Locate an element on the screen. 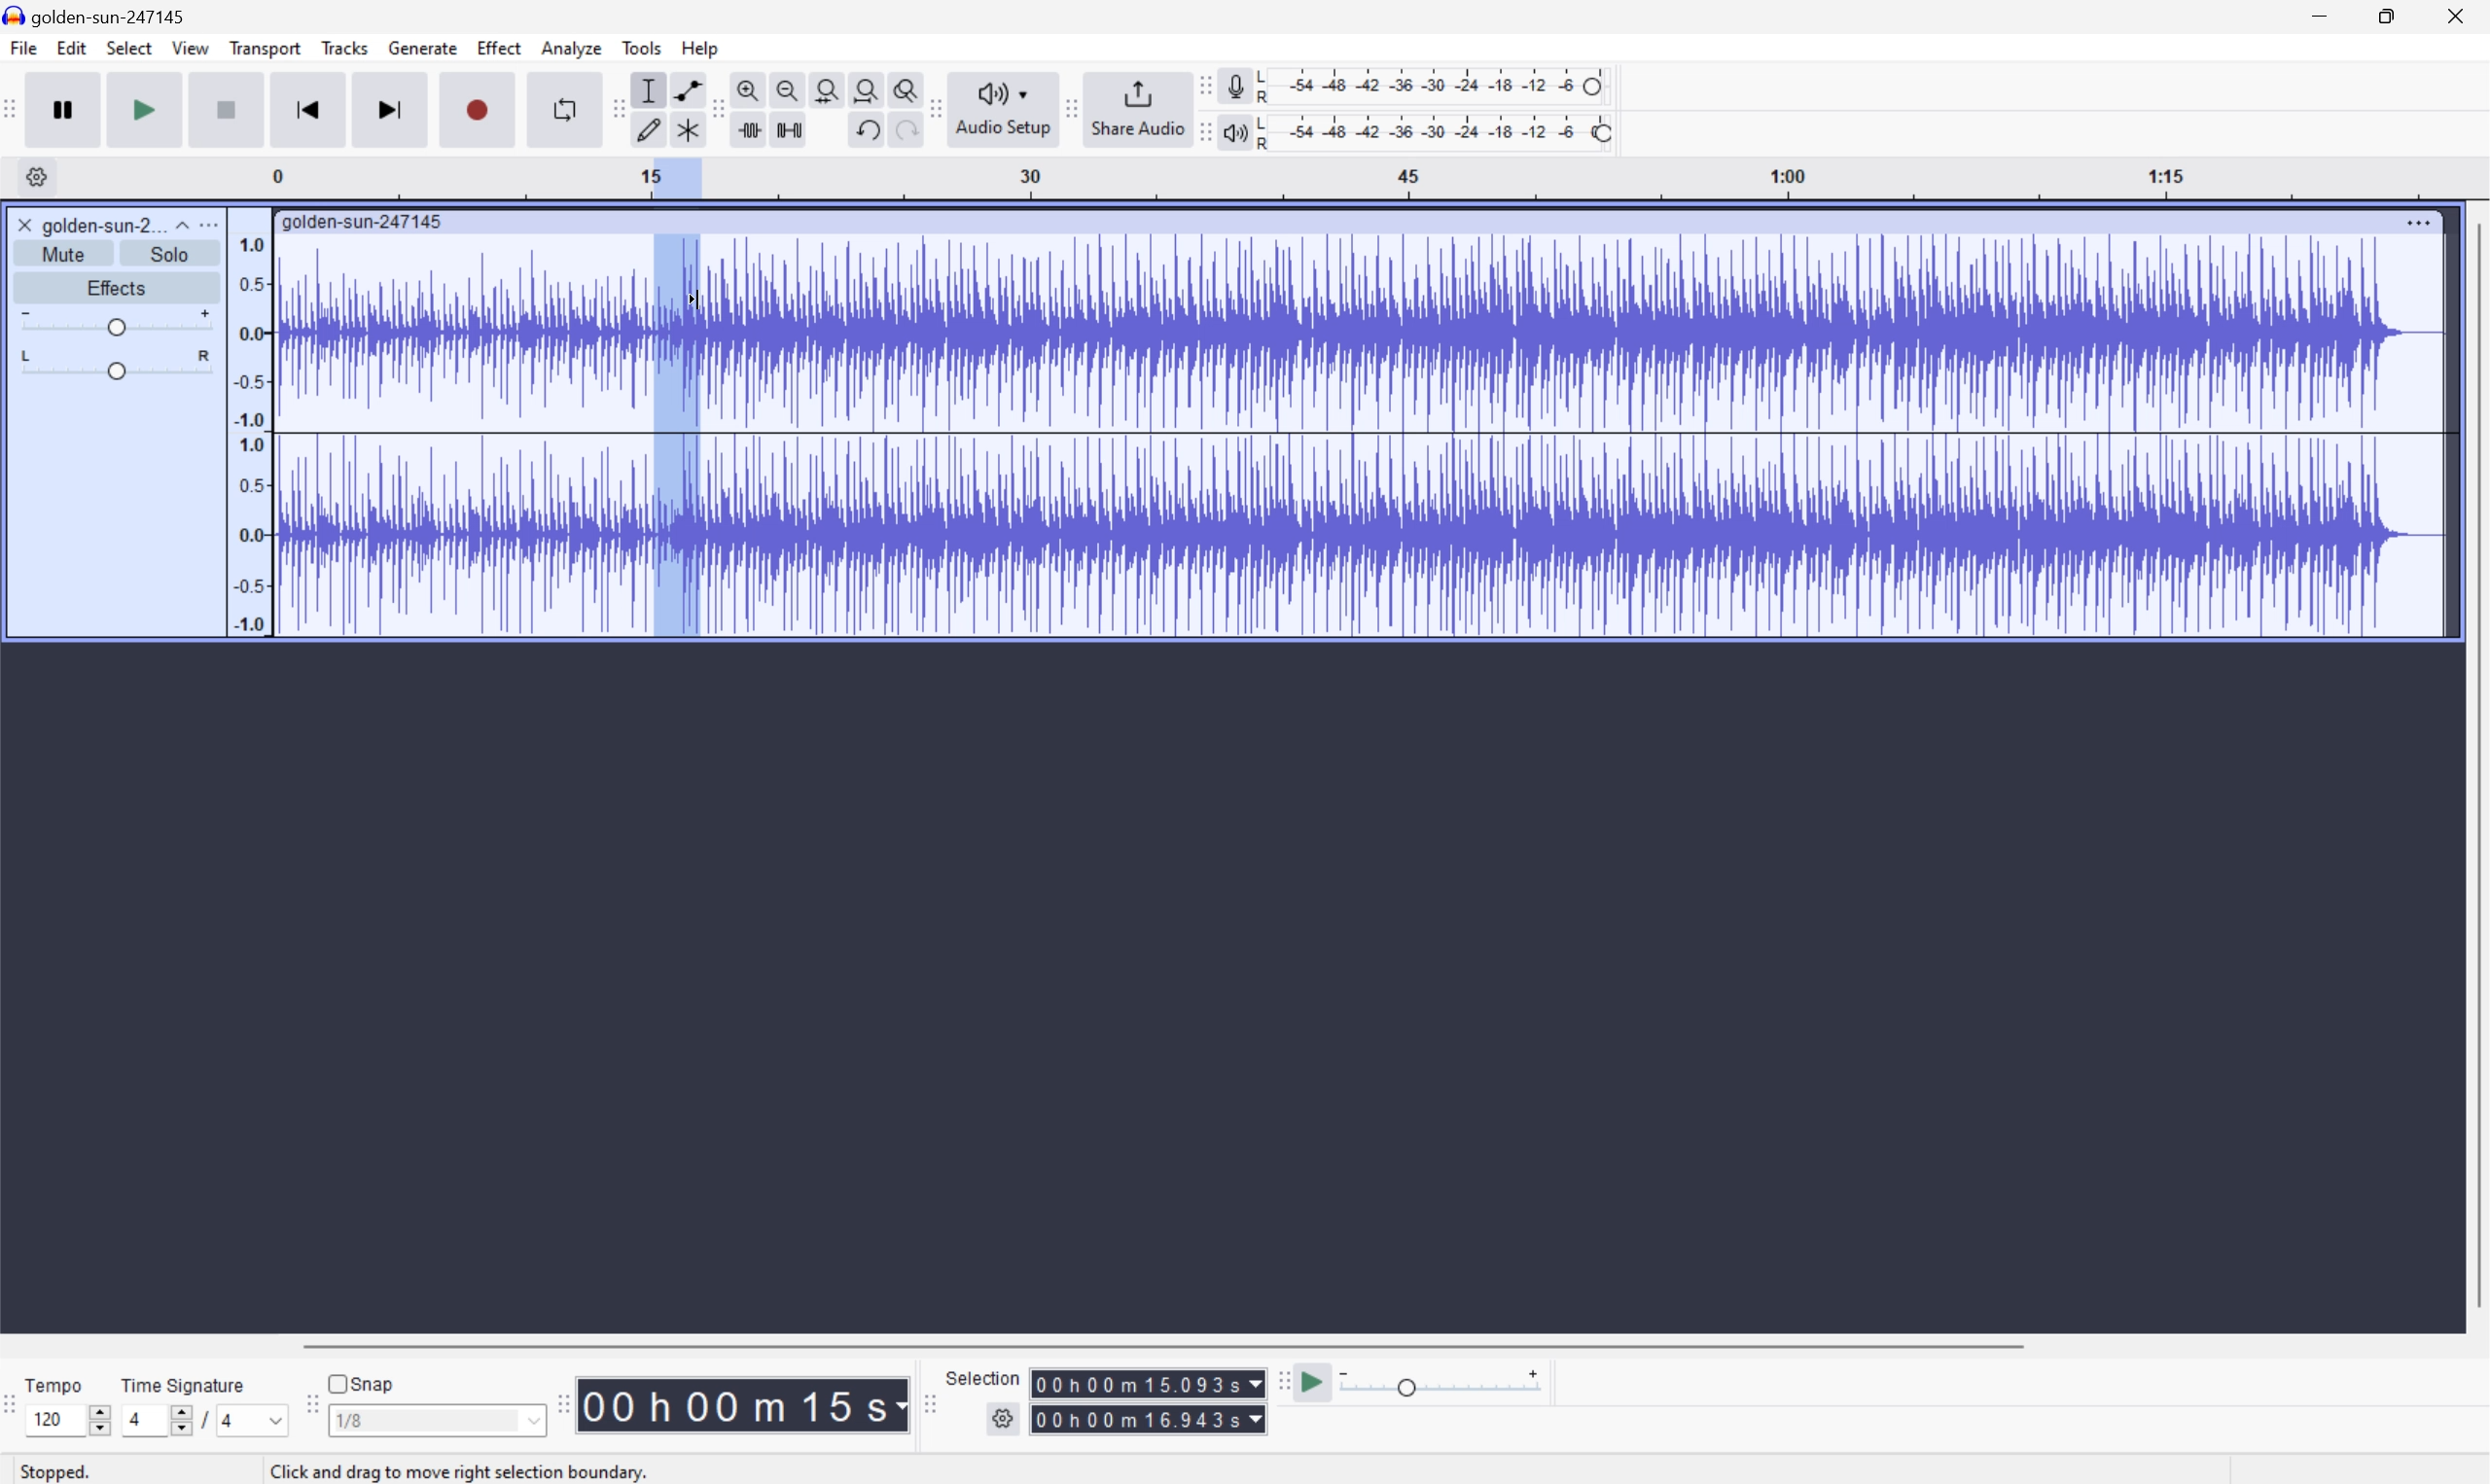 The height and width of the screenshot is (1484, 2490). Select is located at coordinates (129, 50).